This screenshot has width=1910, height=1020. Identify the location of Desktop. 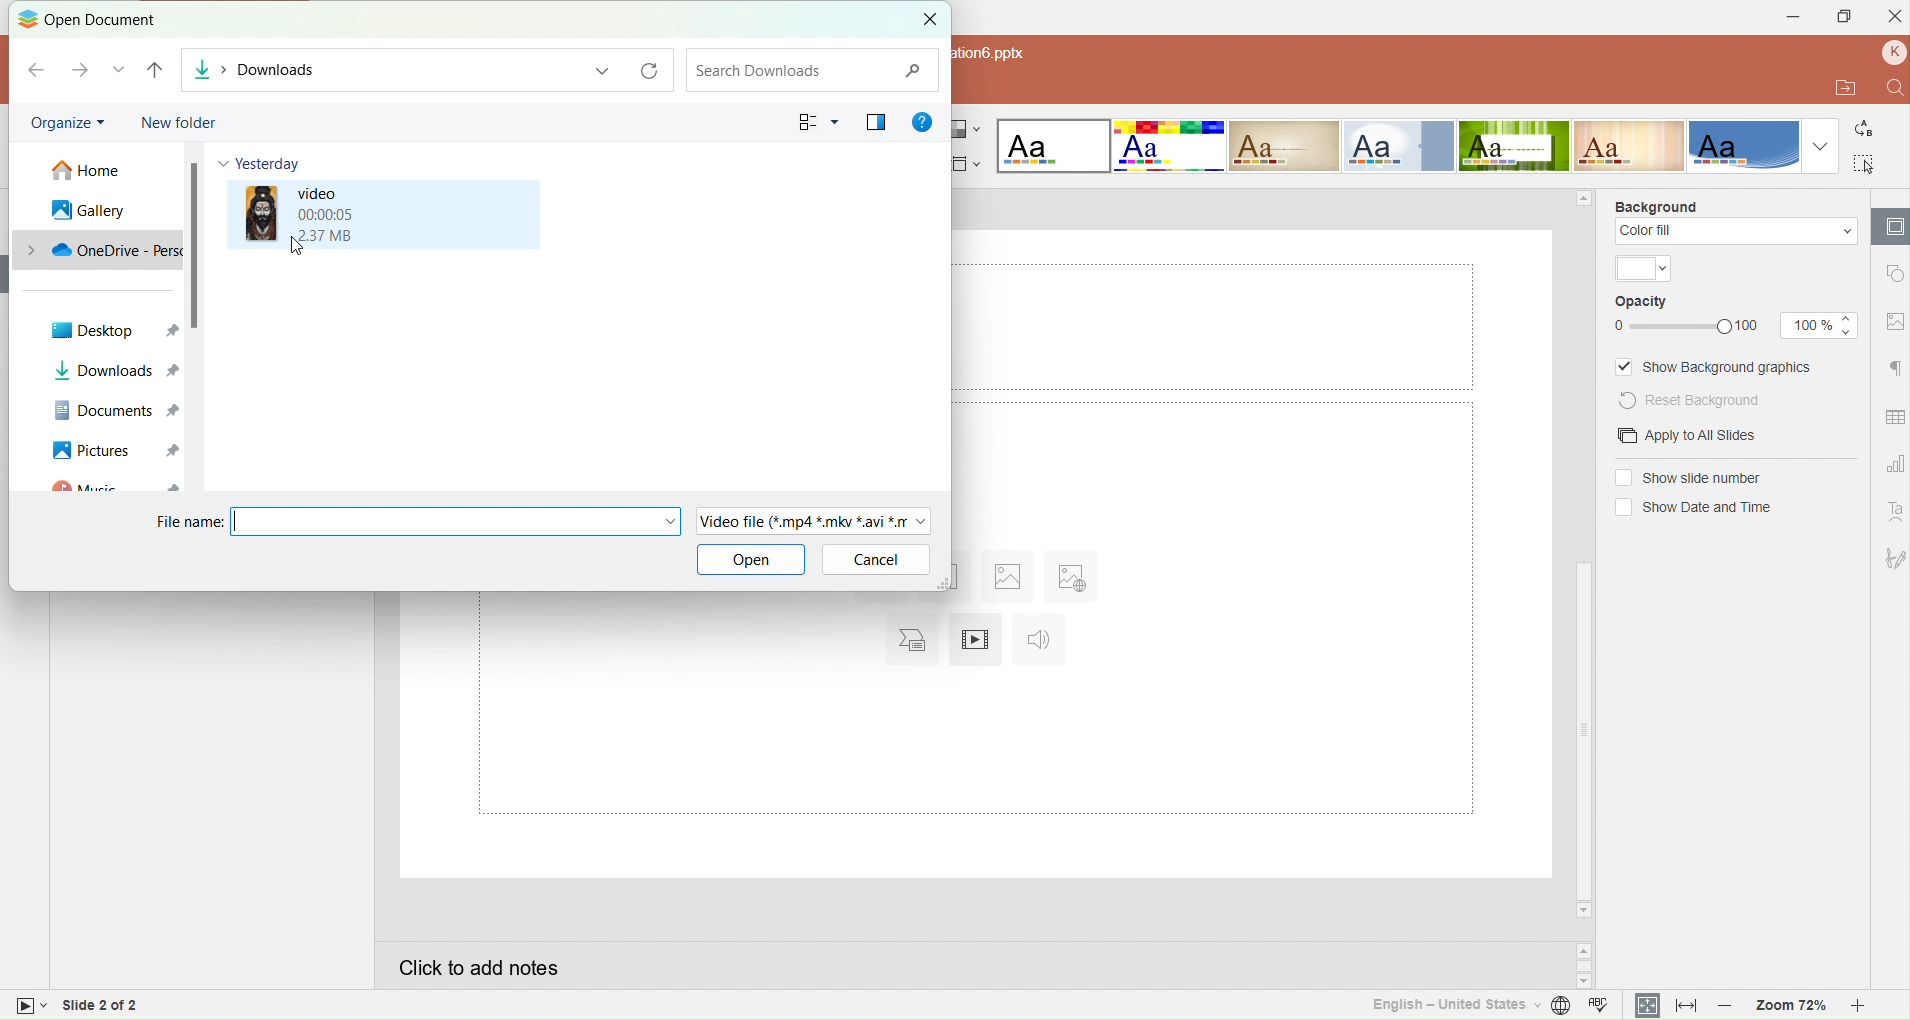
(113, 330).